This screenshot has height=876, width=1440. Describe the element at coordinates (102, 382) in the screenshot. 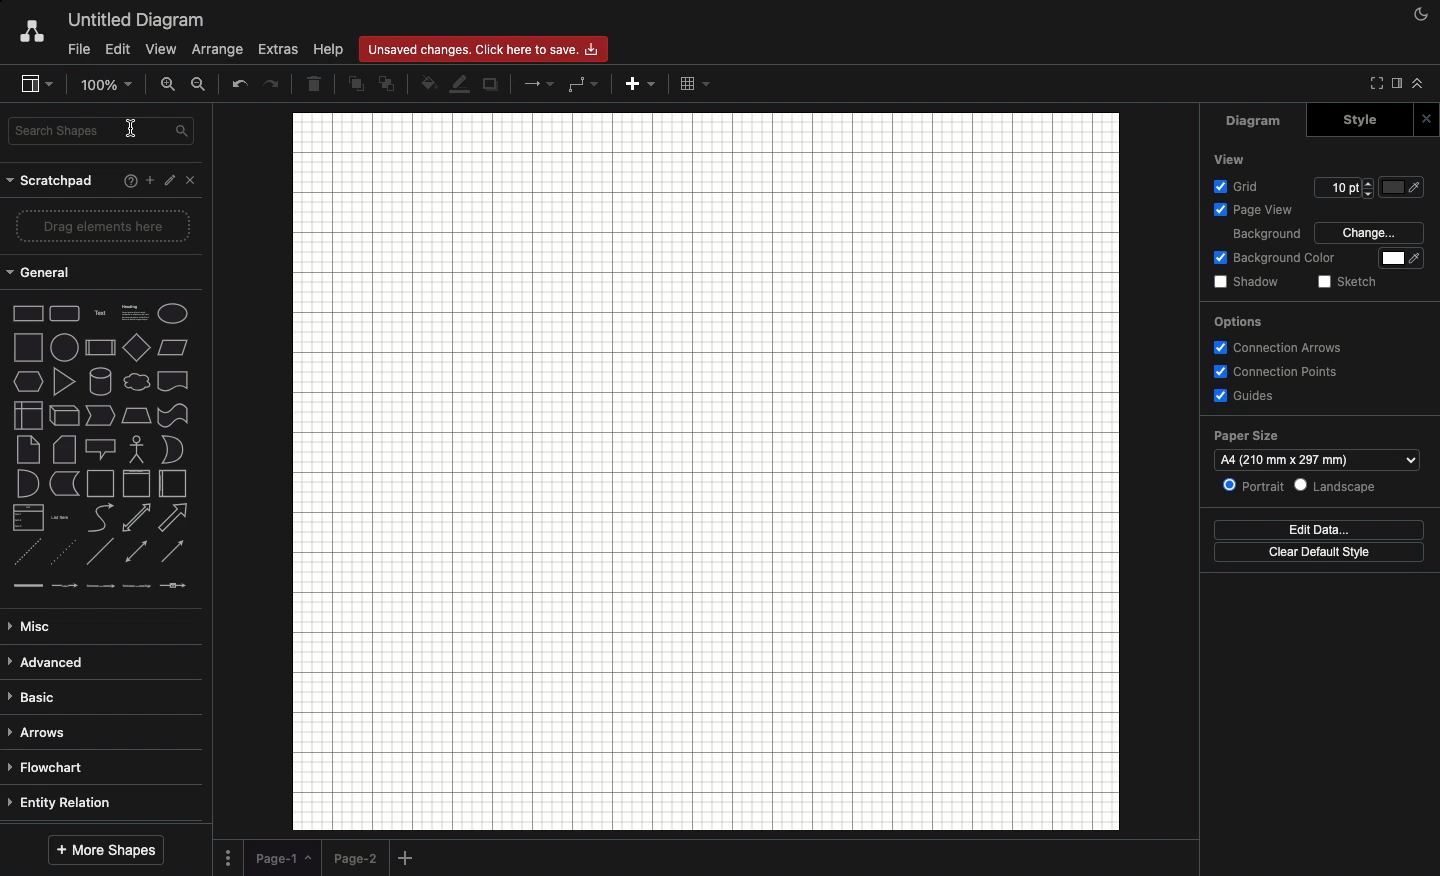

I see `2d shapes` at that location.